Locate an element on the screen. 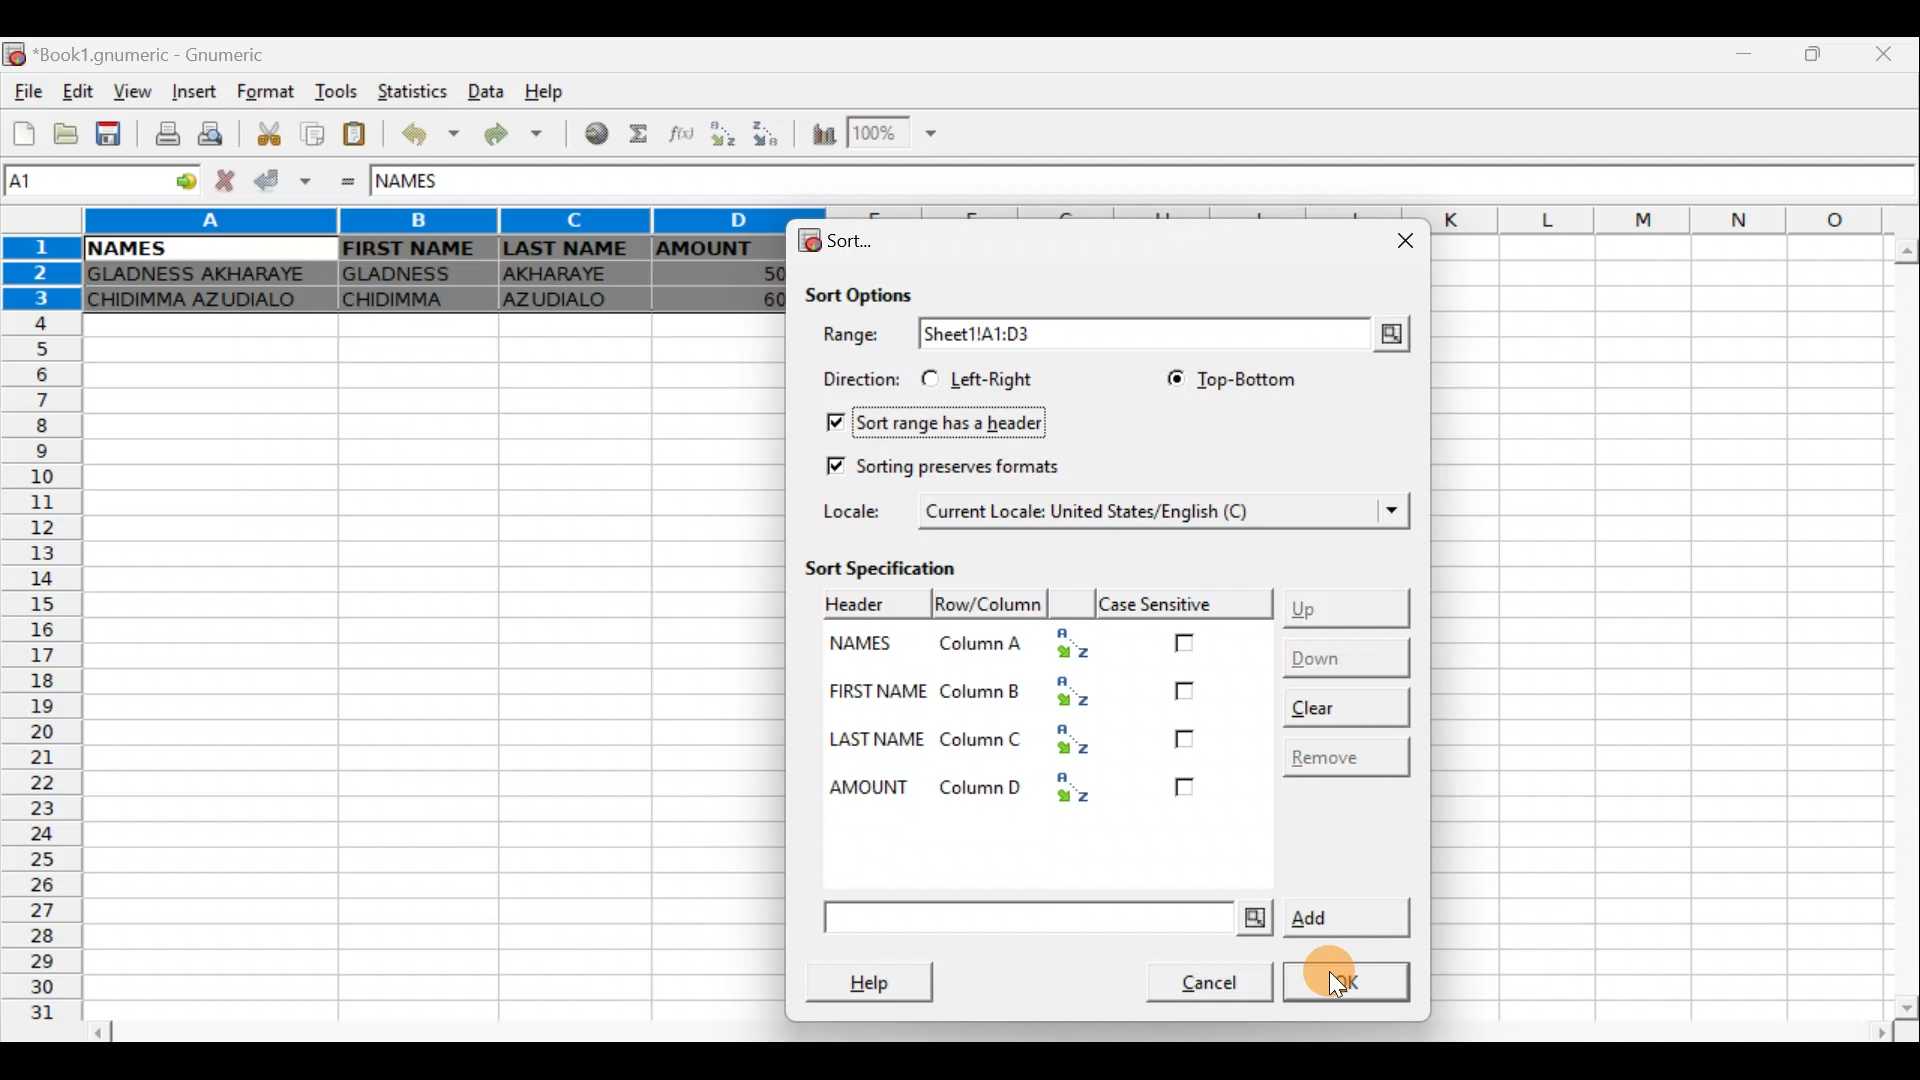  Print current file is located at coordinates (169, 131).